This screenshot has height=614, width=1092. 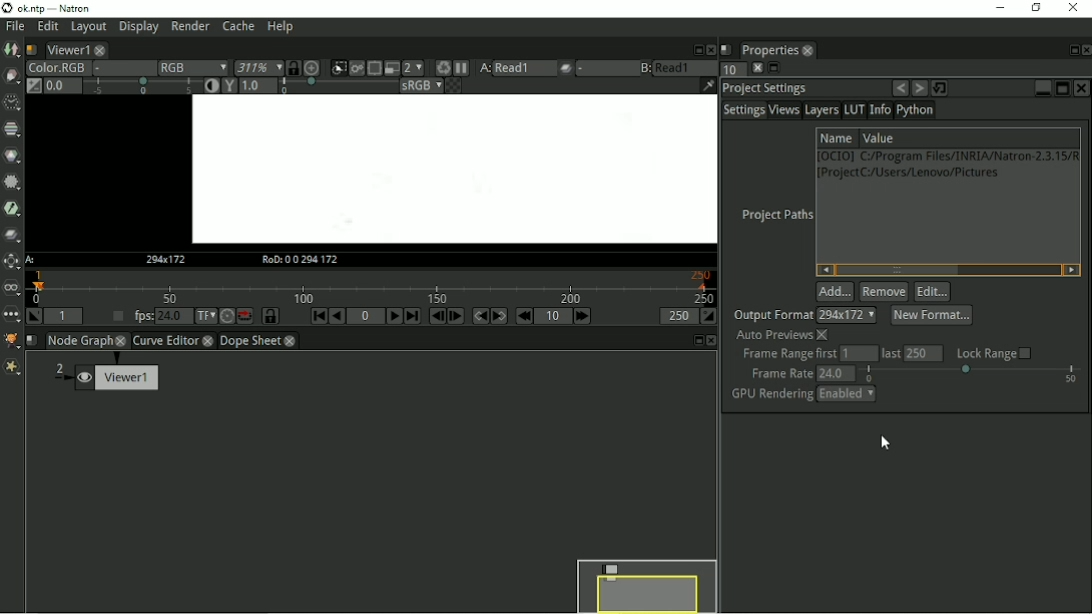 I want to click on menu, so click(x=848, y=315).